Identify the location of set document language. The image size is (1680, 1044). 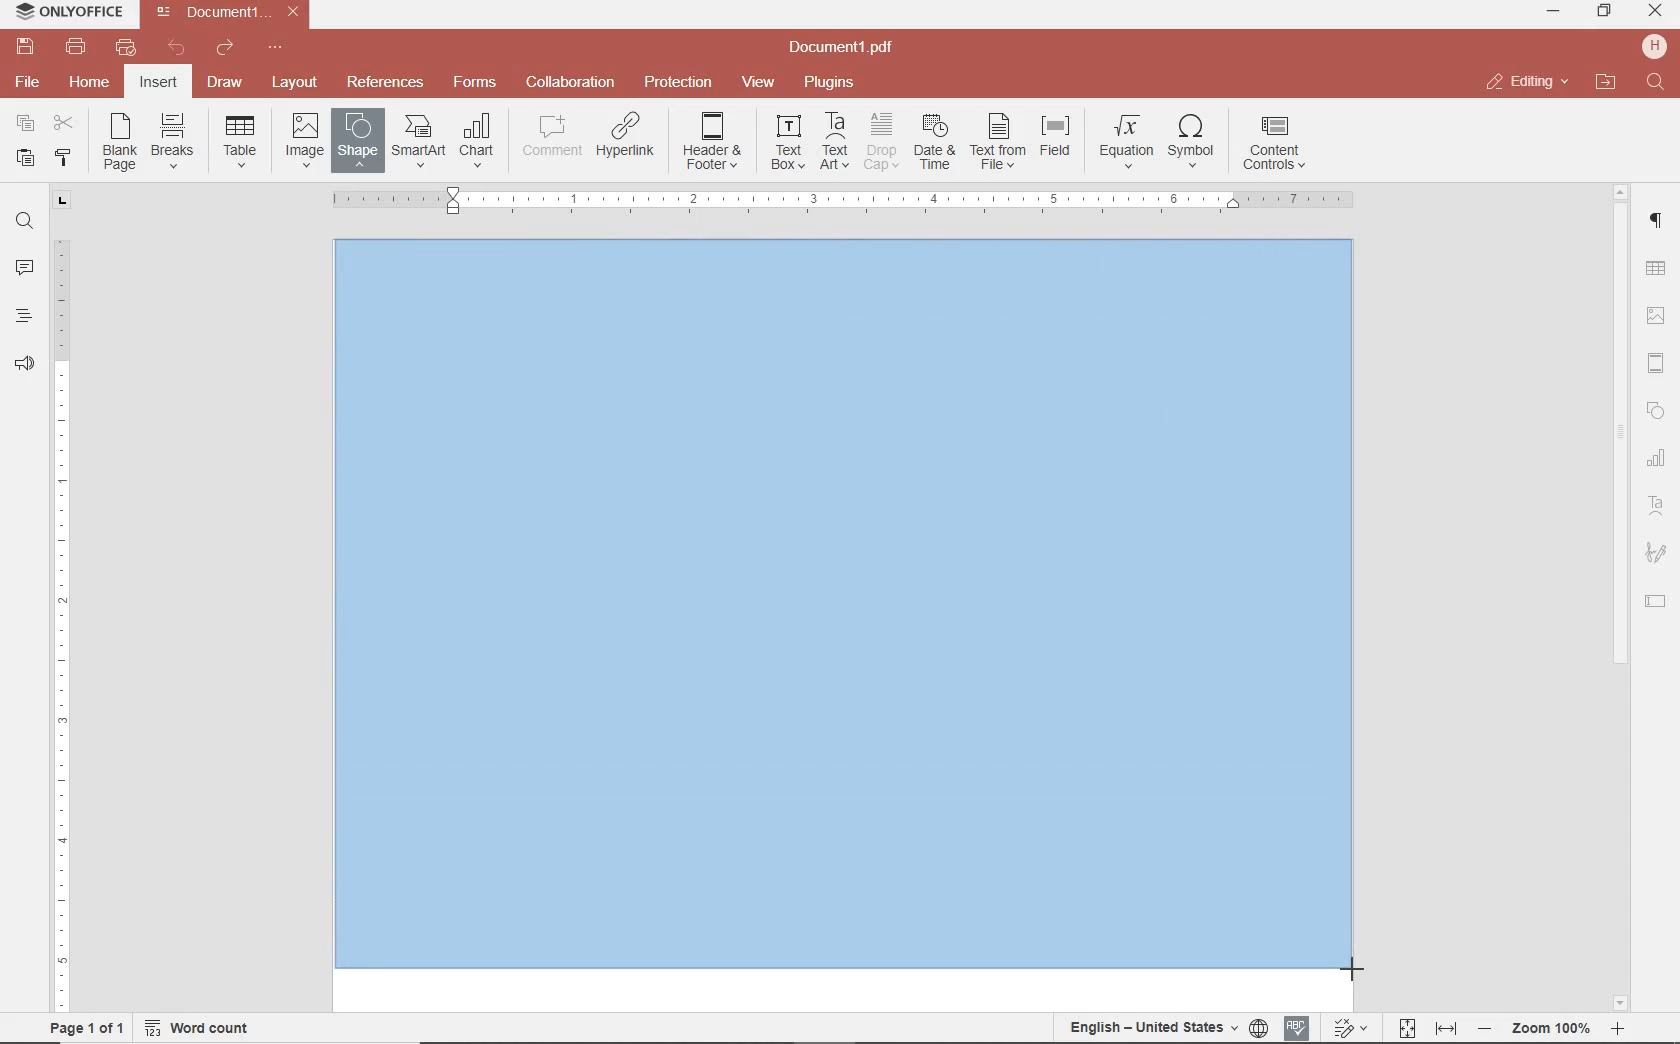
(1166, 1027).